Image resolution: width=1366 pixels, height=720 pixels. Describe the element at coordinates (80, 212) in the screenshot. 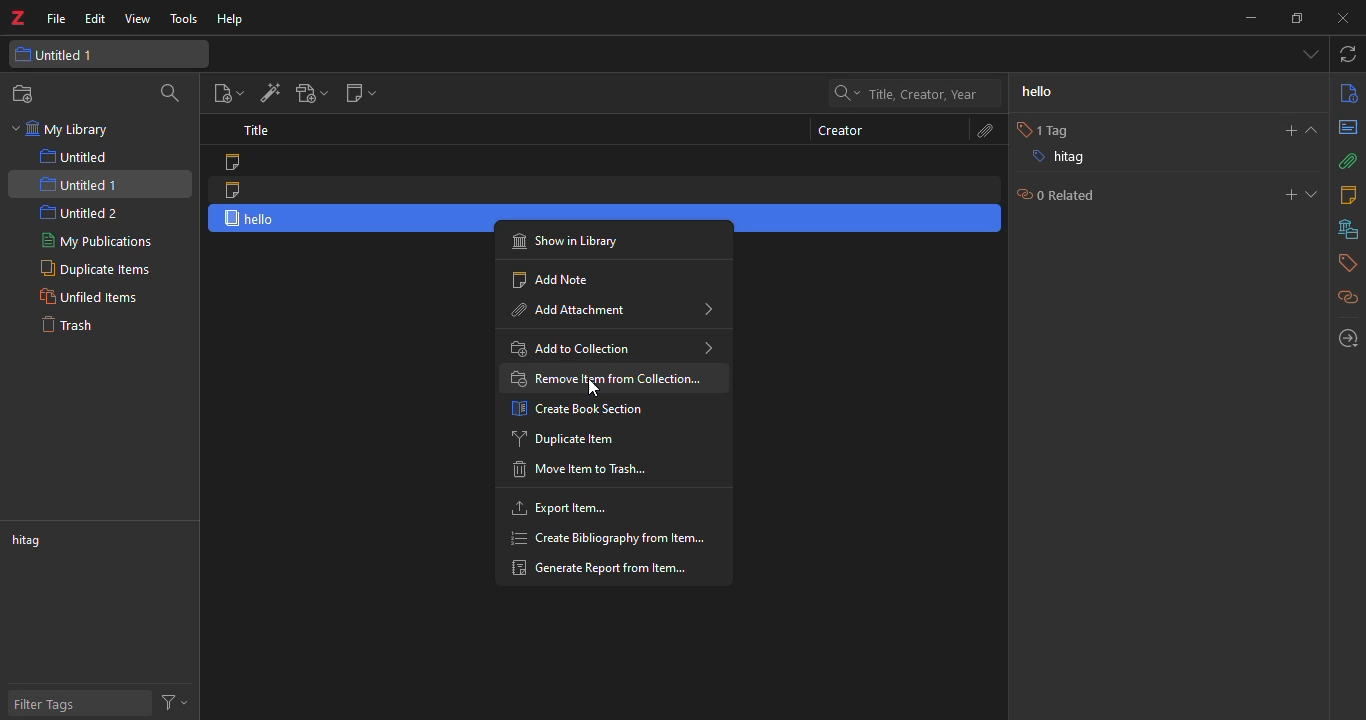

I see `untitled 2` at that location.